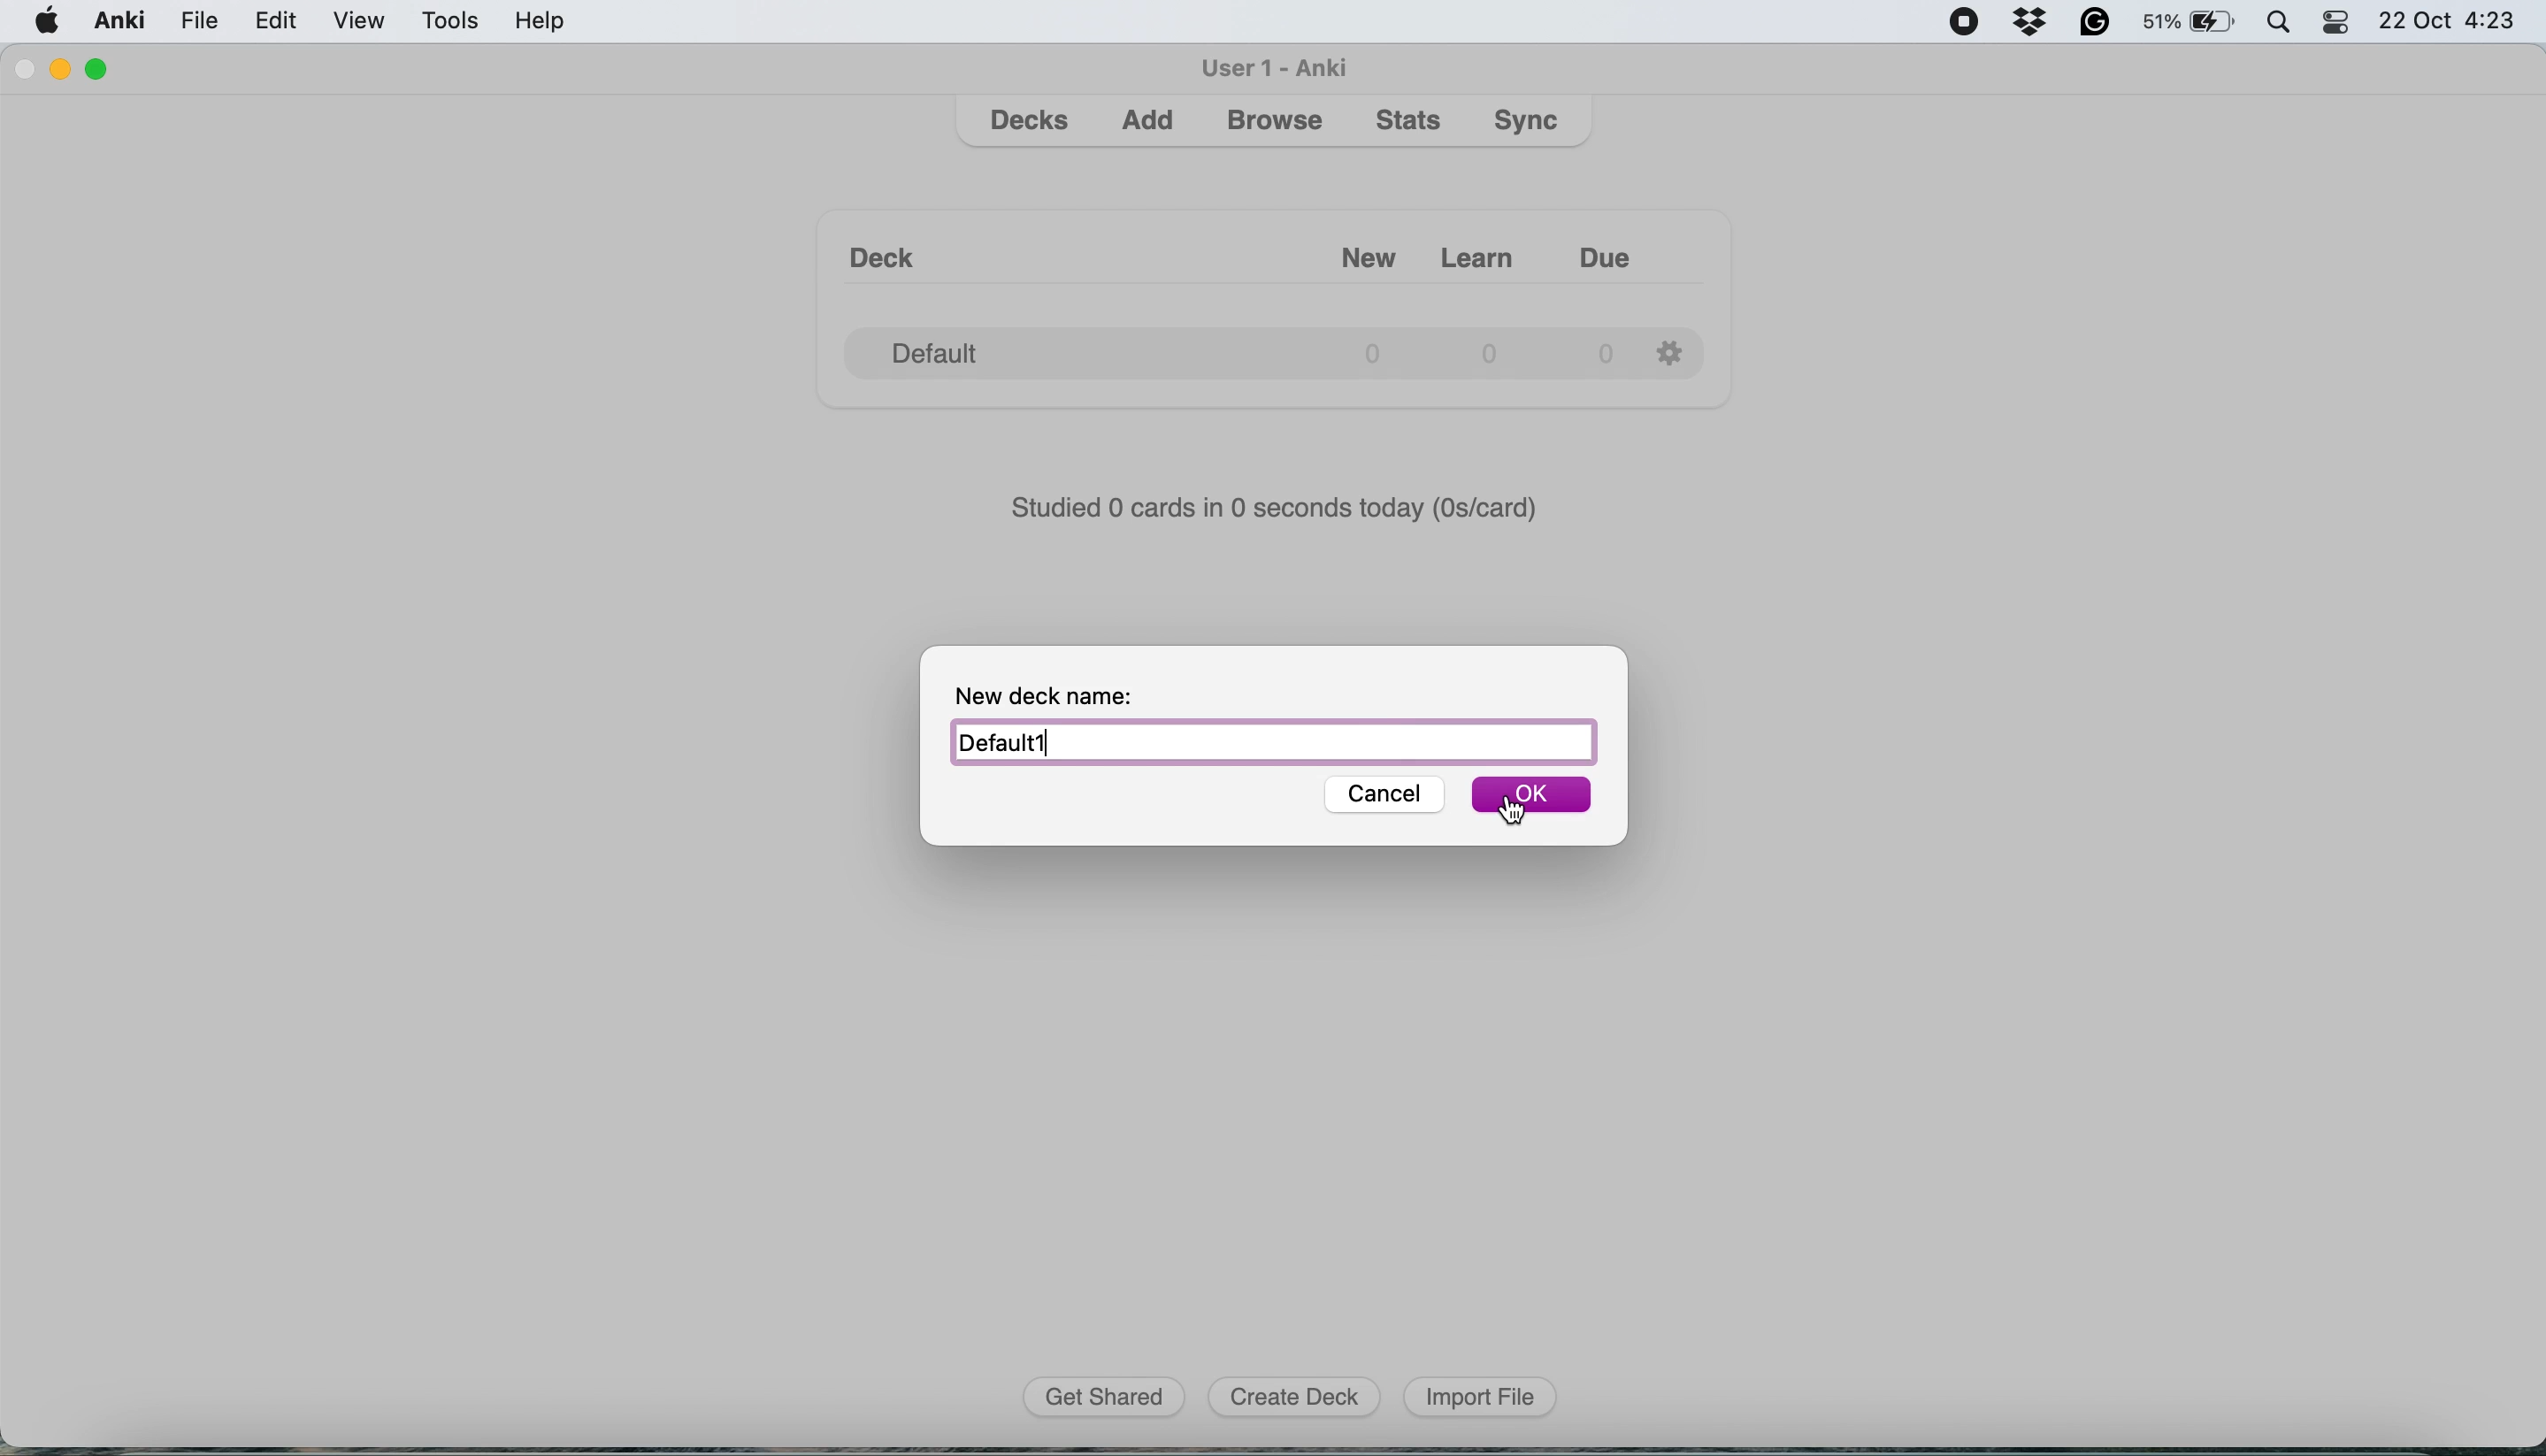 The image size is (2546, 1456). Describe the element at coordinates (1483, 250) in the screenshot. I see `Learn` at that location.